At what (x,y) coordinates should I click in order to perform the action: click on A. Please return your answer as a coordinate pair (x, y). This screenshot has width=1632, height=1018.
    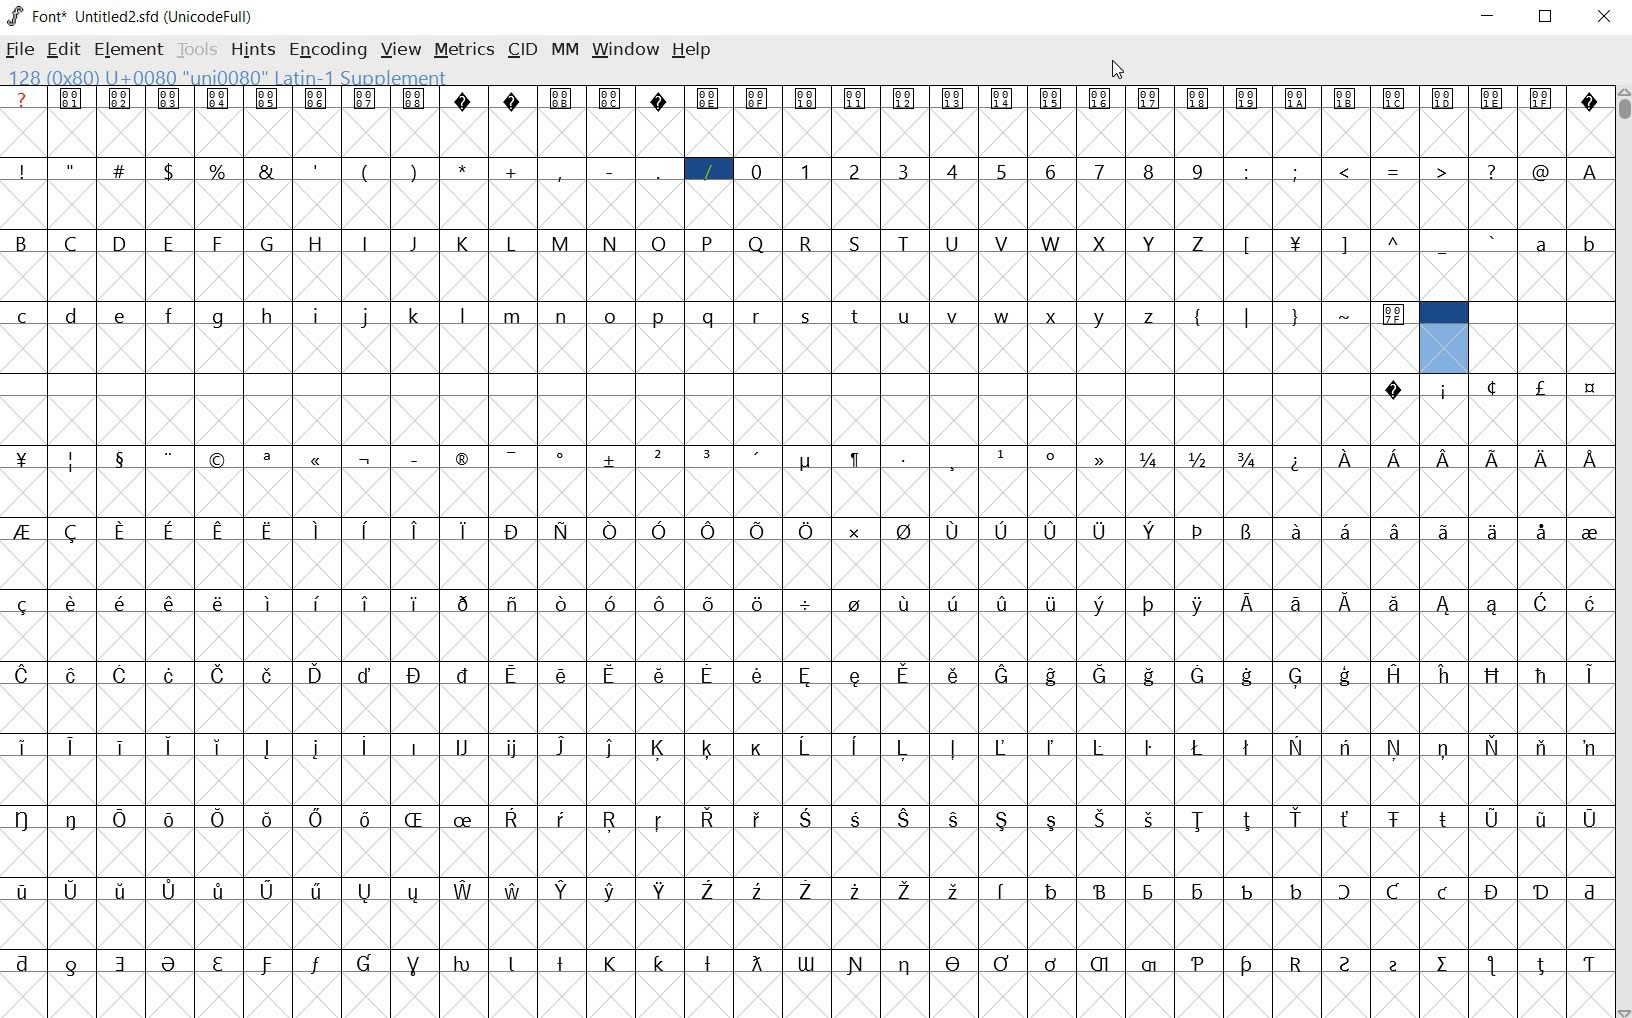
    Looking at the image, I should click on (1592, 170).